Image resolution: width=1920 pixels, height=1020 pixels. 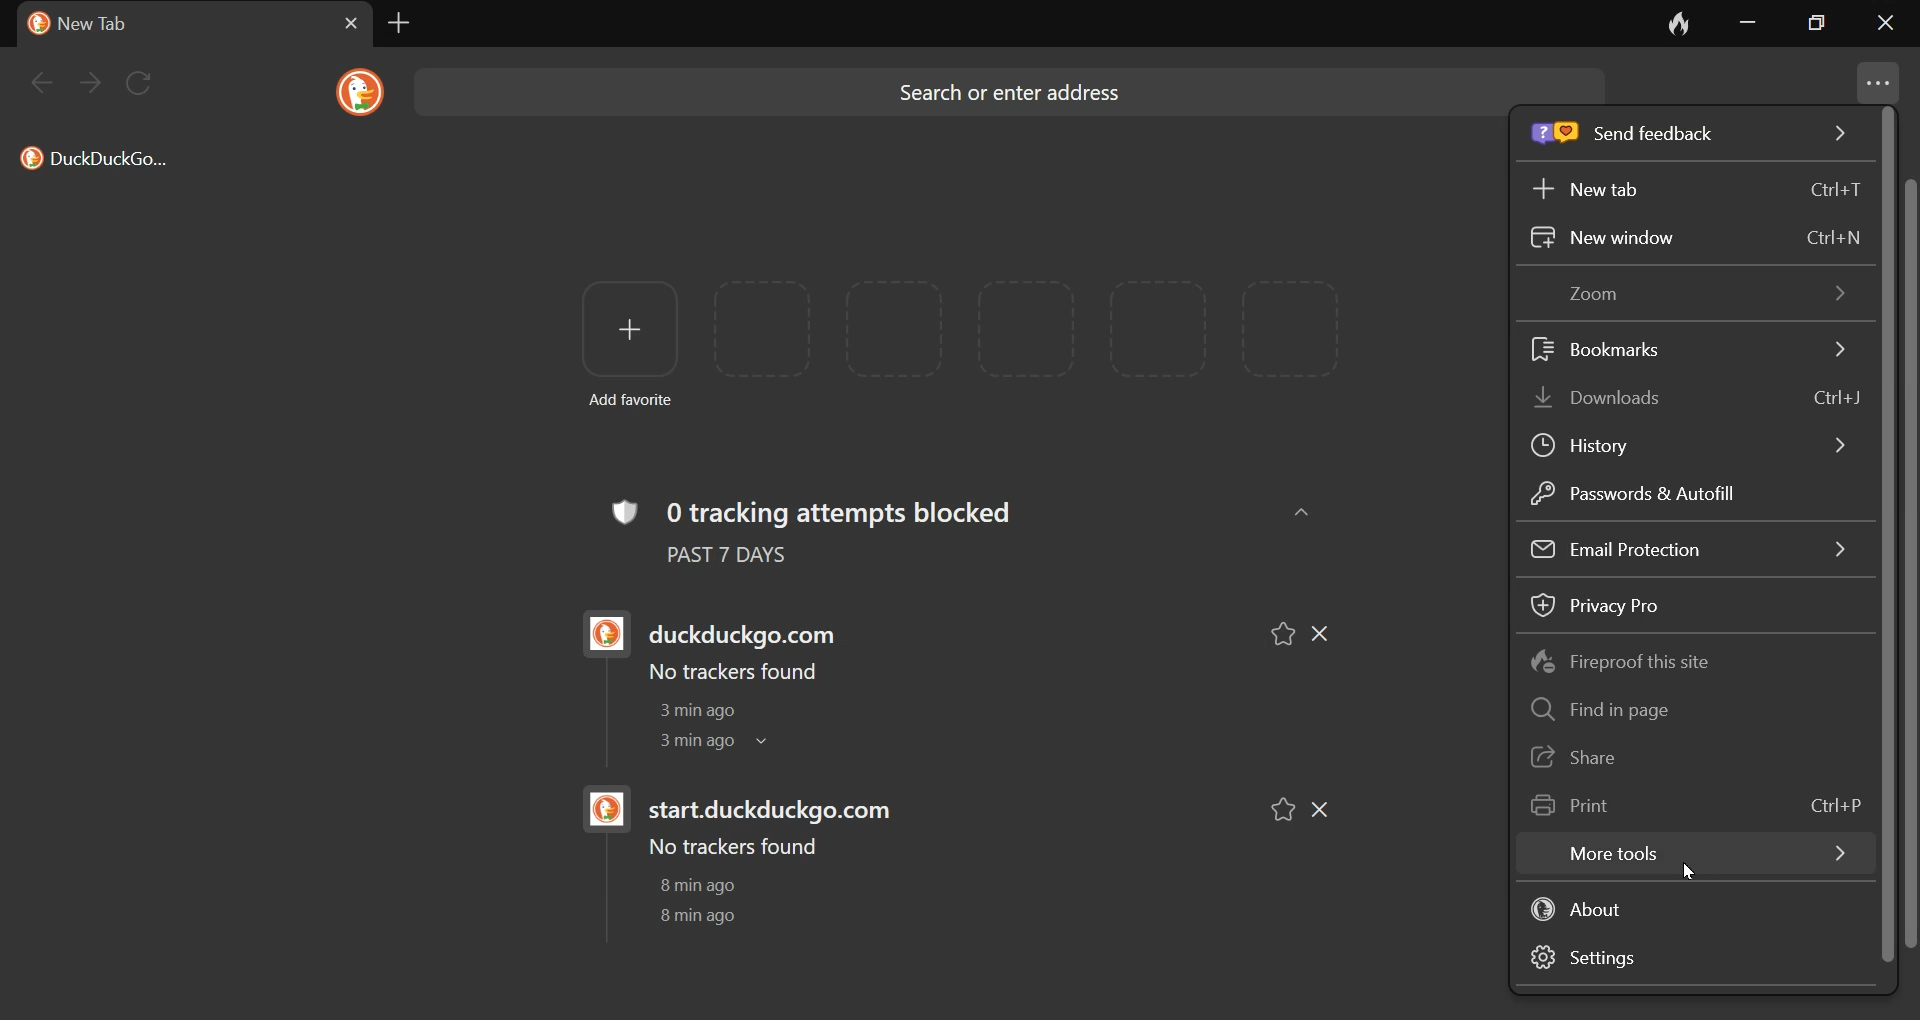 What do you see at coordinates (867, 509) in the screenshot?
I see `0 tracking attempts blocked` at bounding box center [867, 509].